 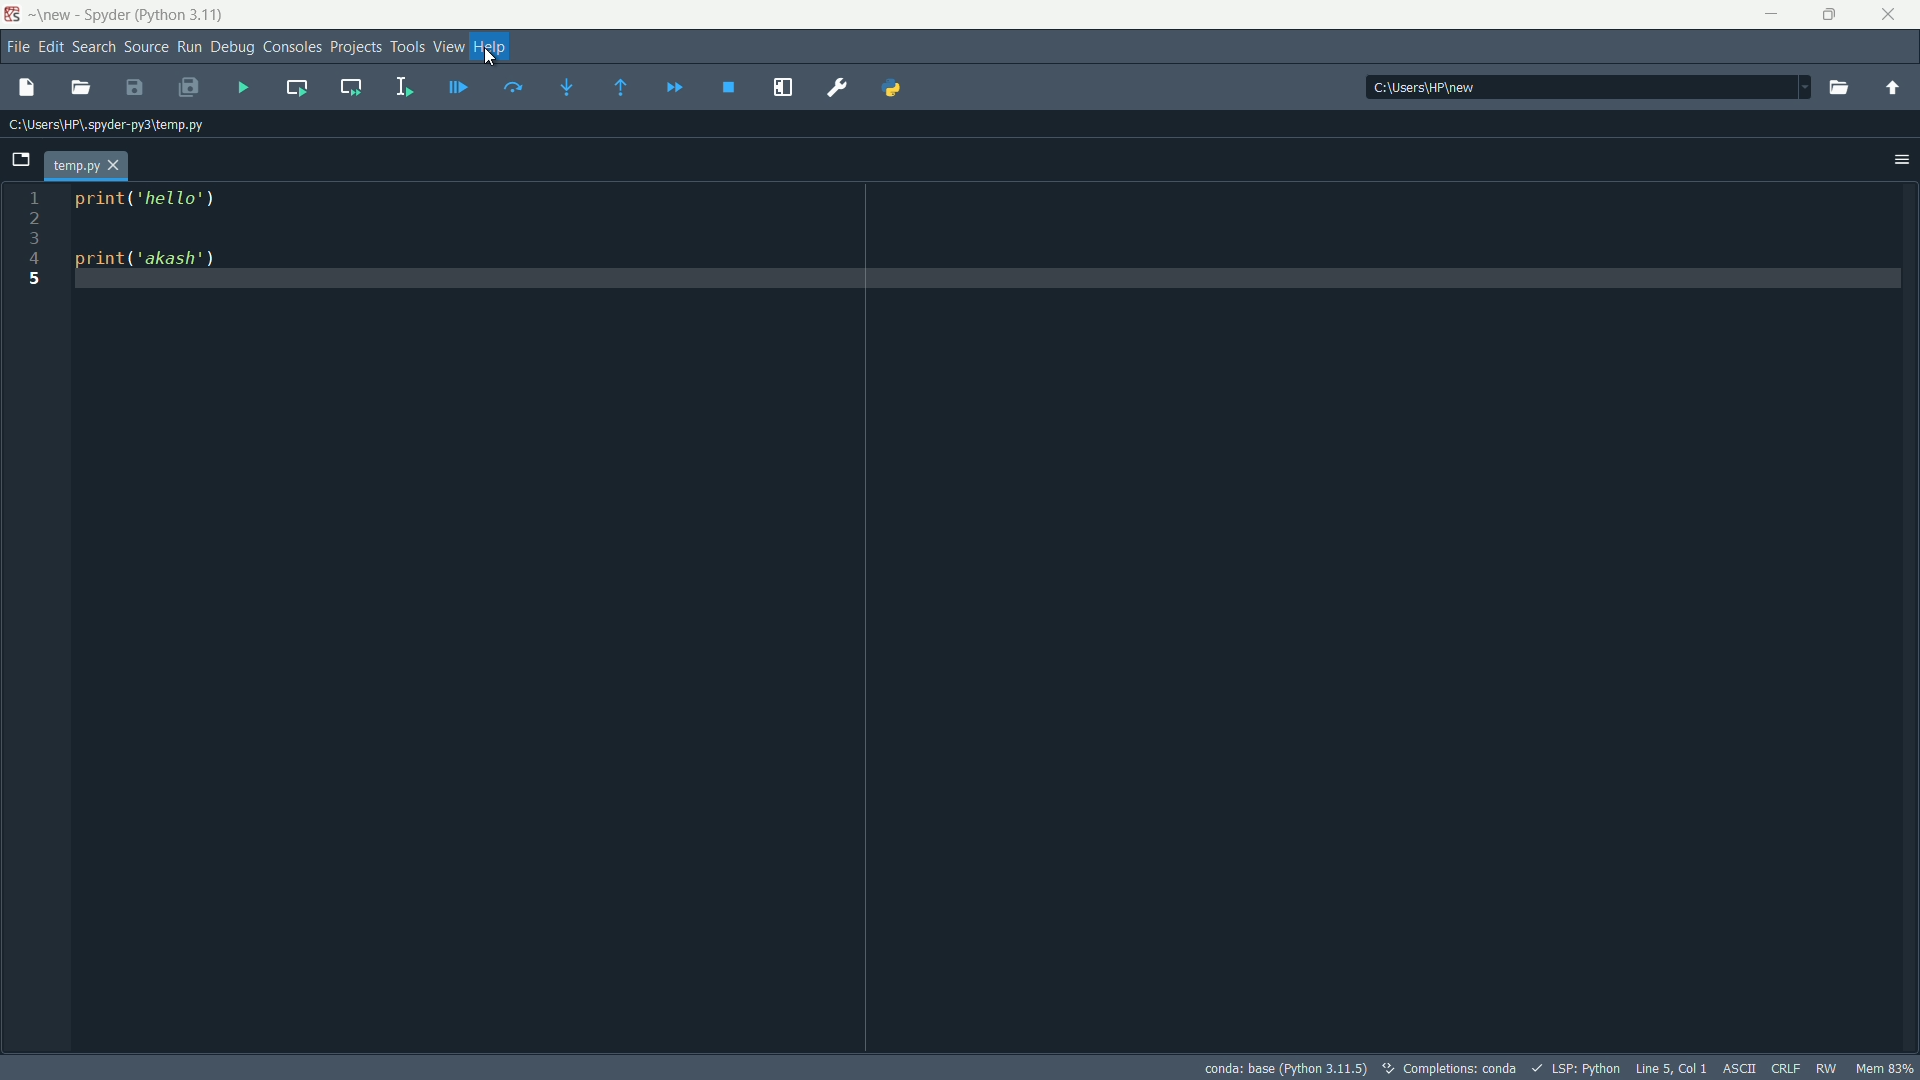 I want to click on memory usage: 63%, so click(x=1886, y=1069).